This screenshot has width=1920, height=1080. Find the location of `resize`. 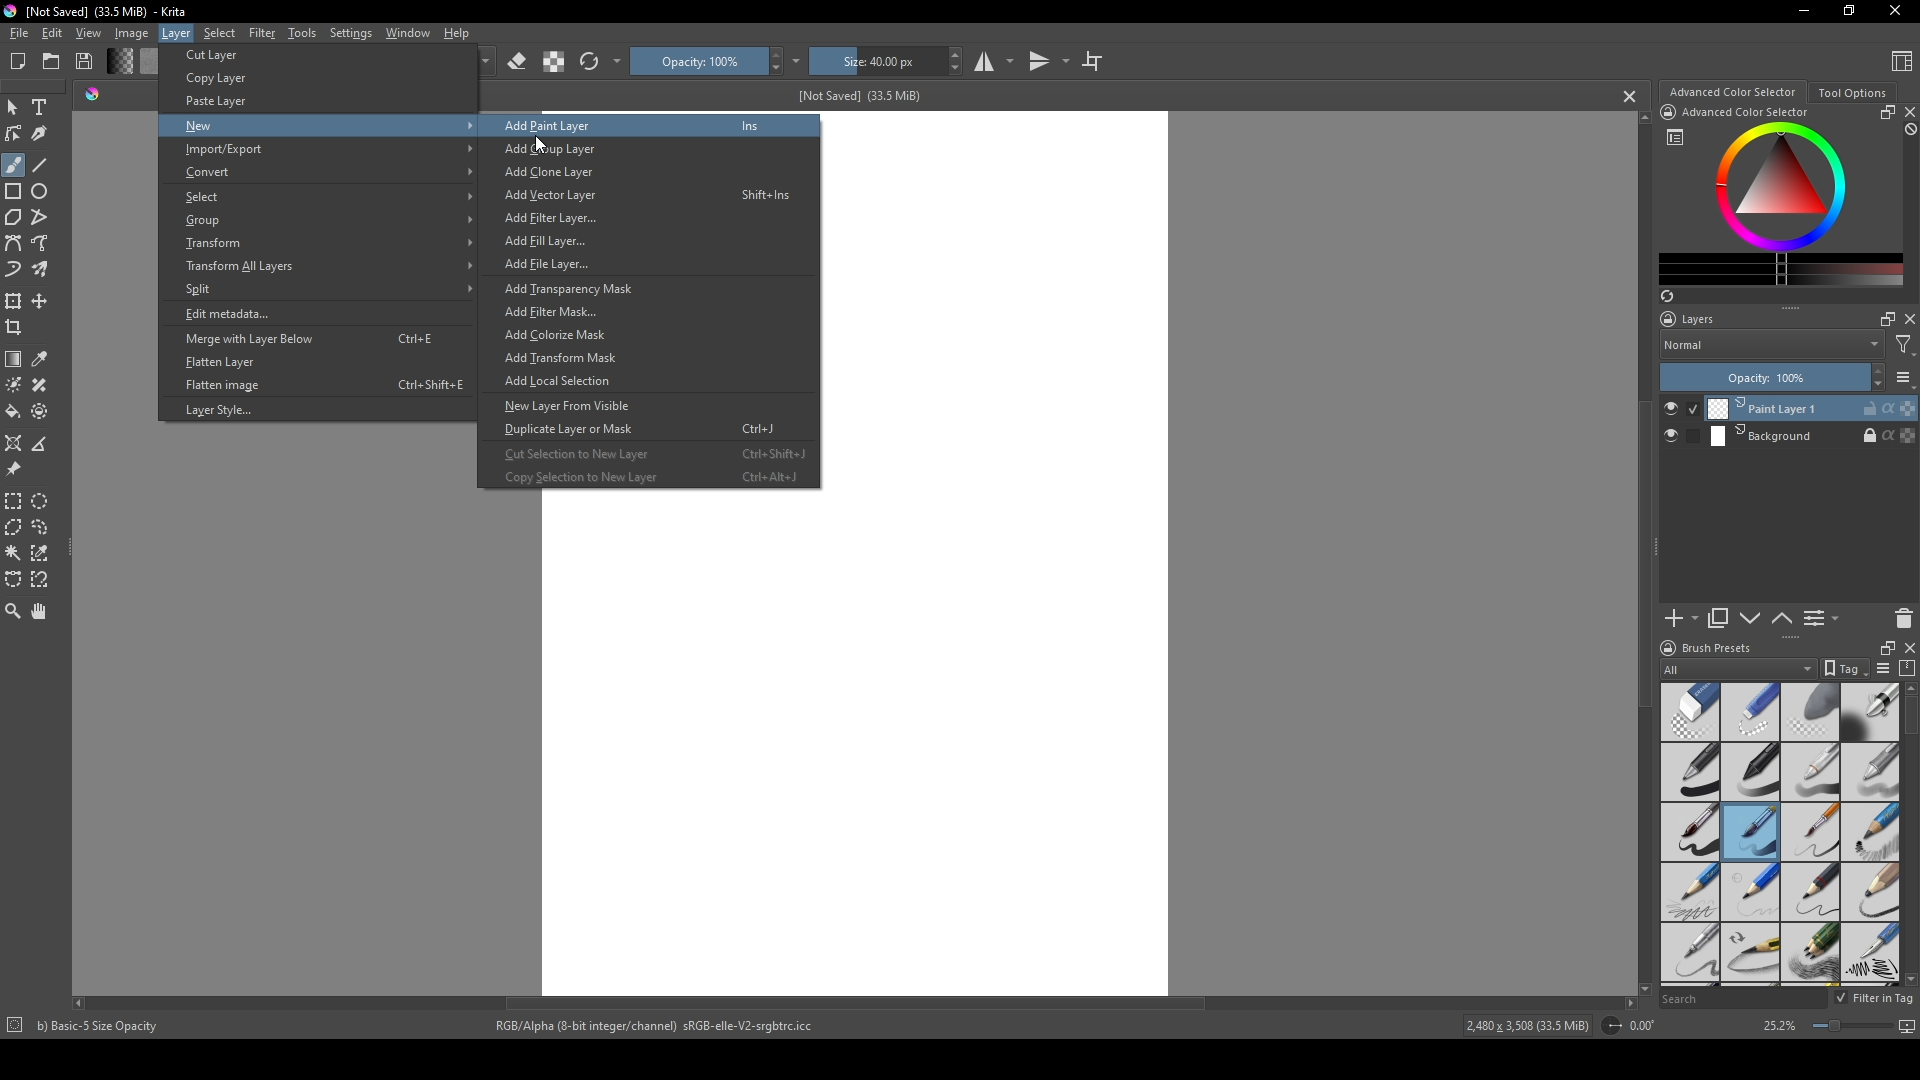

resize is located at coordinates (1884, 112).